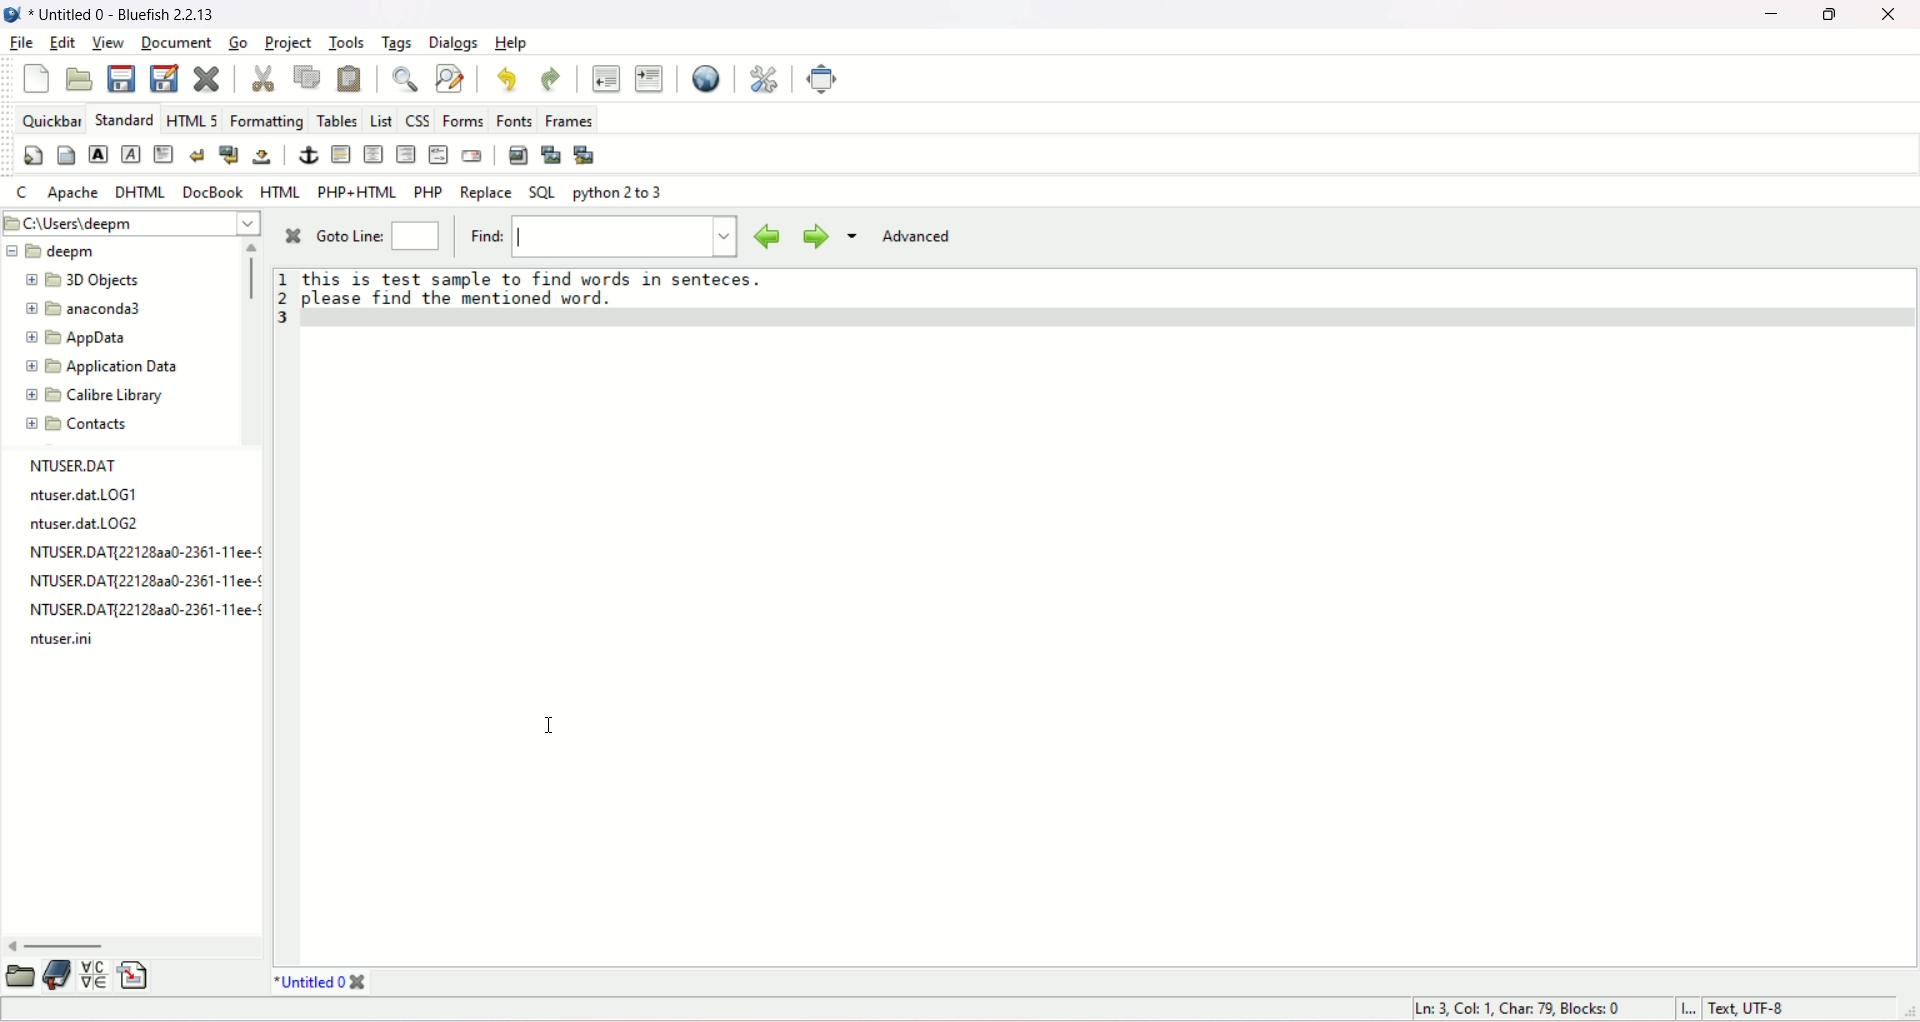 This screenshot has width=1920, height=1022. What do you see at coordinates (357, 192) in the screenshot?
I see `PHP+HTML` at bounding box center [357, 192].